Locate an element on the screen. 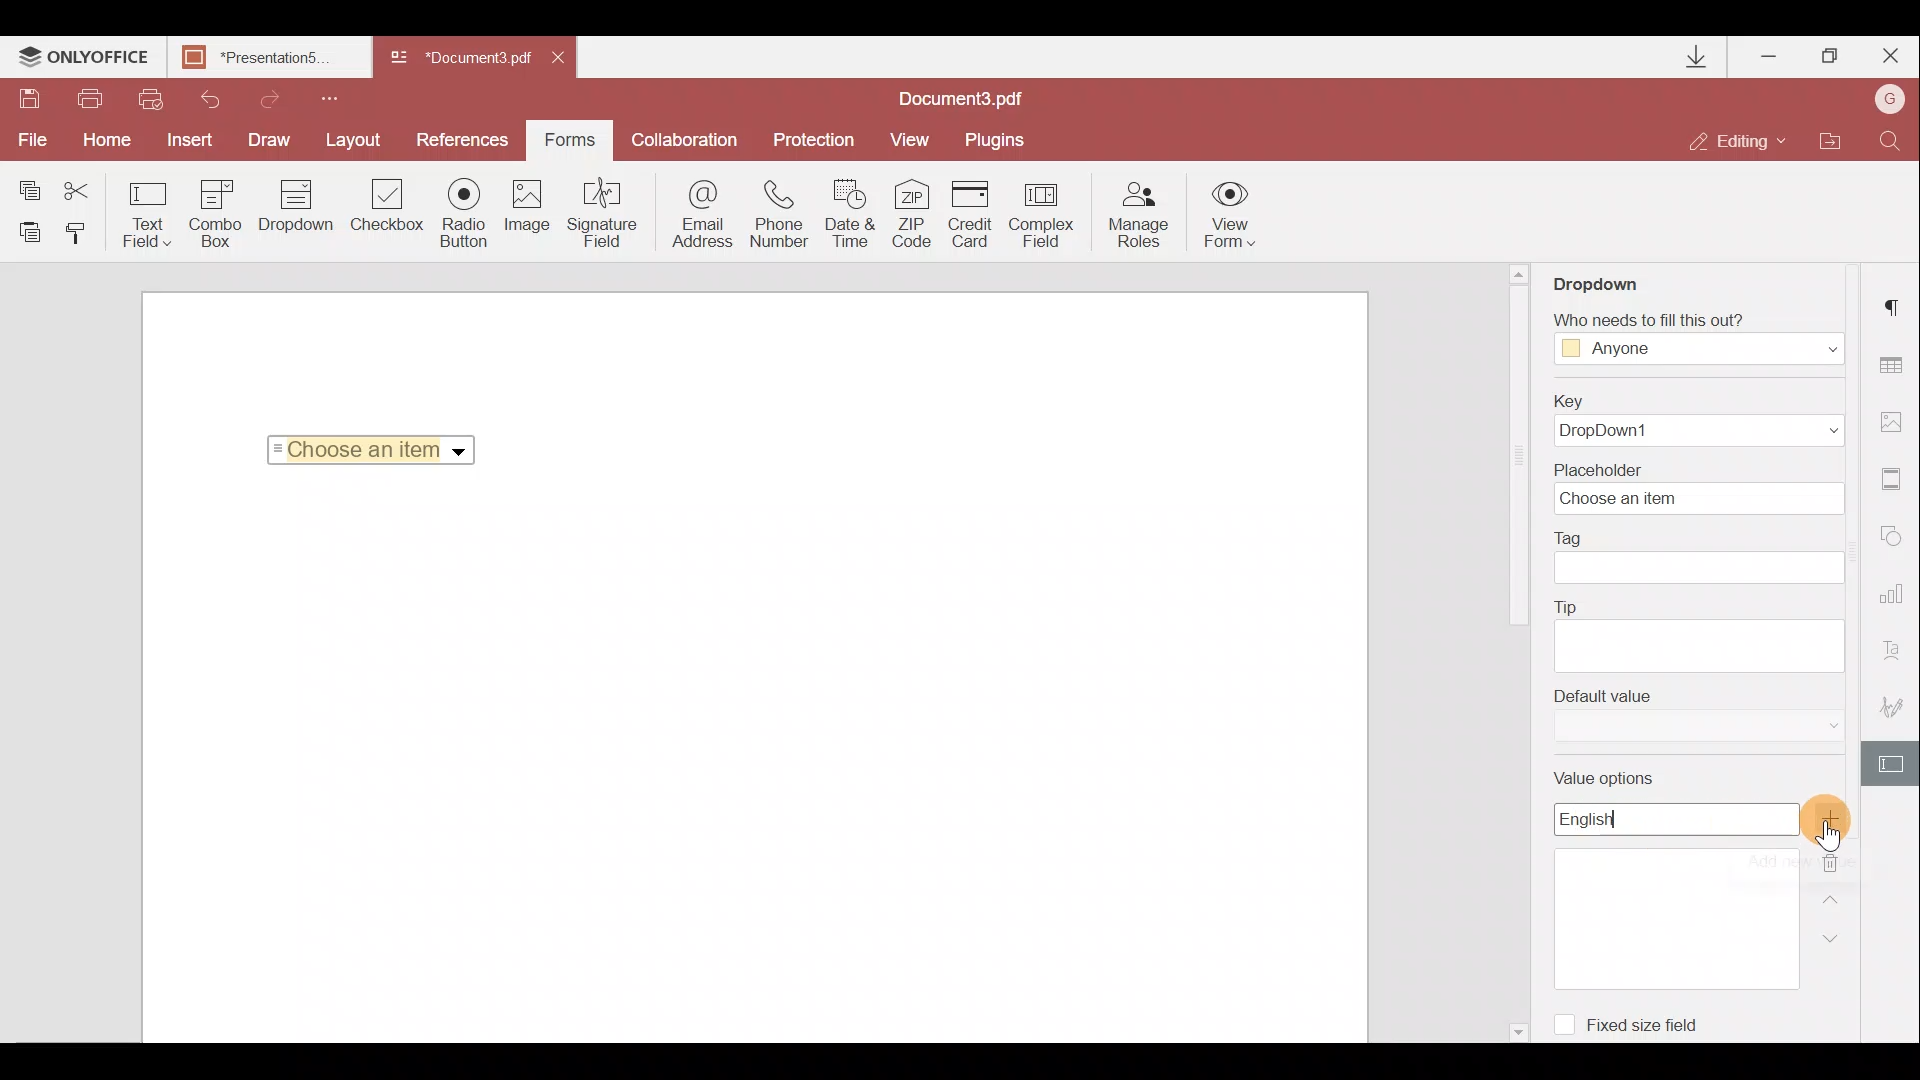  Drop down is located at coordinates (296, 208).